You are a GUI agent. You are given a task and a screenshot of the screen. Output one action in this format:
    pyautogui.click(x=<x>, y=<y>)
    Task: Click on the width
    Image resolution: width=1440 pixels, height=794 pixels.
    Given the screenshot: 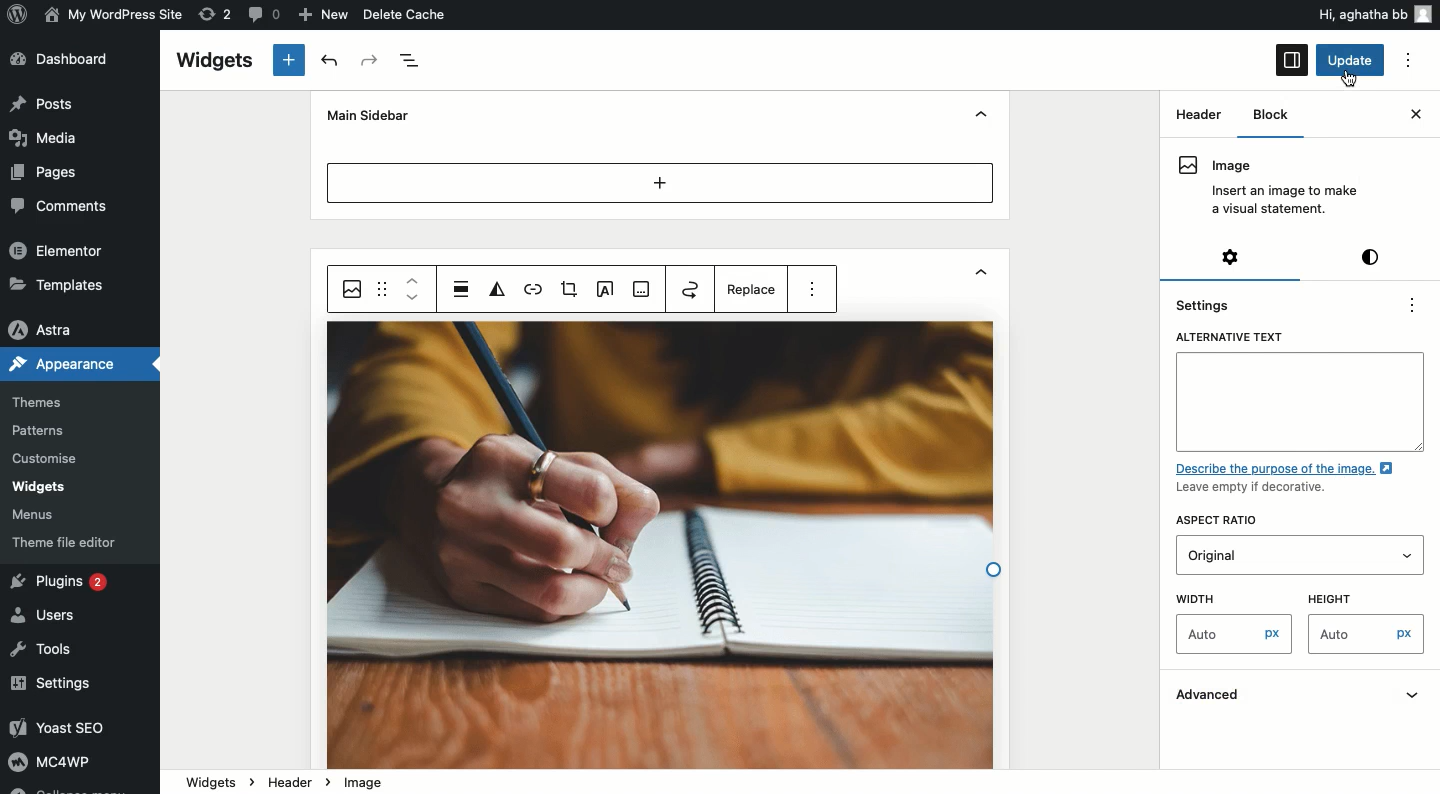 What is the action you would take?
    pyautogui.click(x=1225, y=597)
    